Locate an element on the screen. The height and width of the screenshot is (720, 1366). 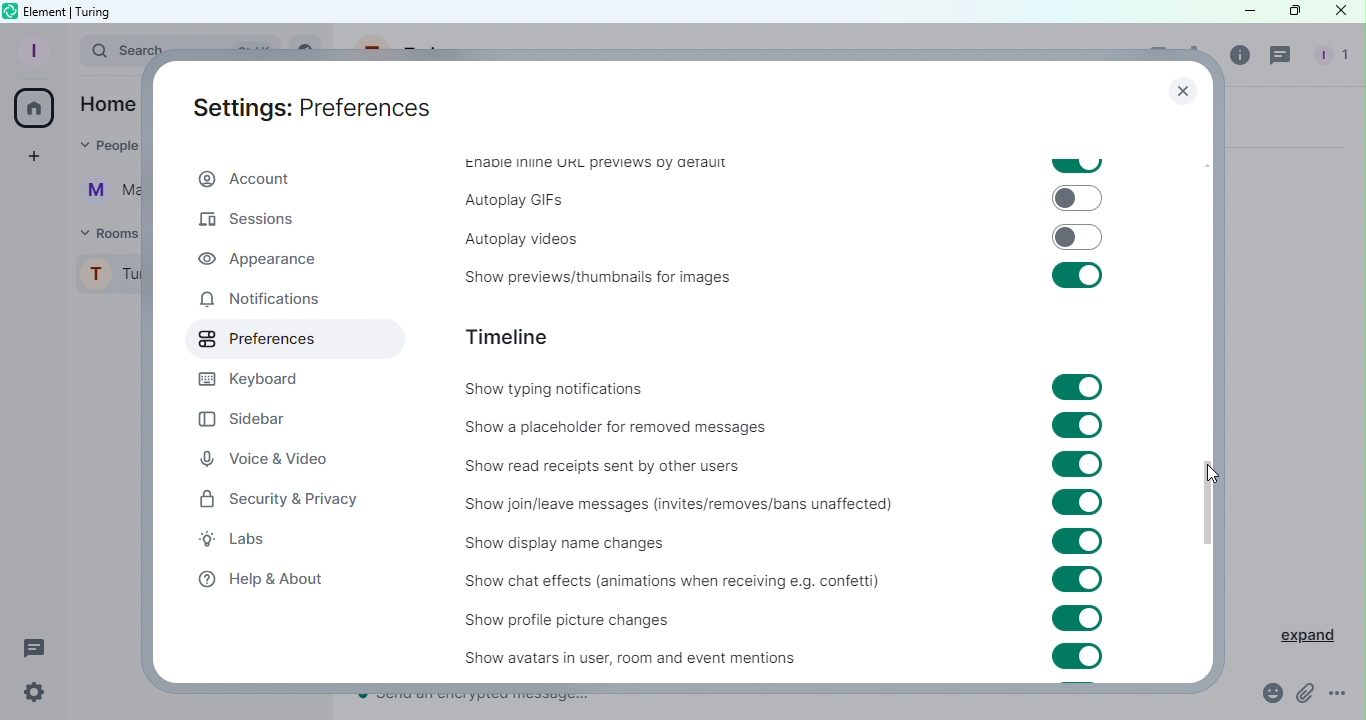
Toggle is located at coordinates (1076, 388).